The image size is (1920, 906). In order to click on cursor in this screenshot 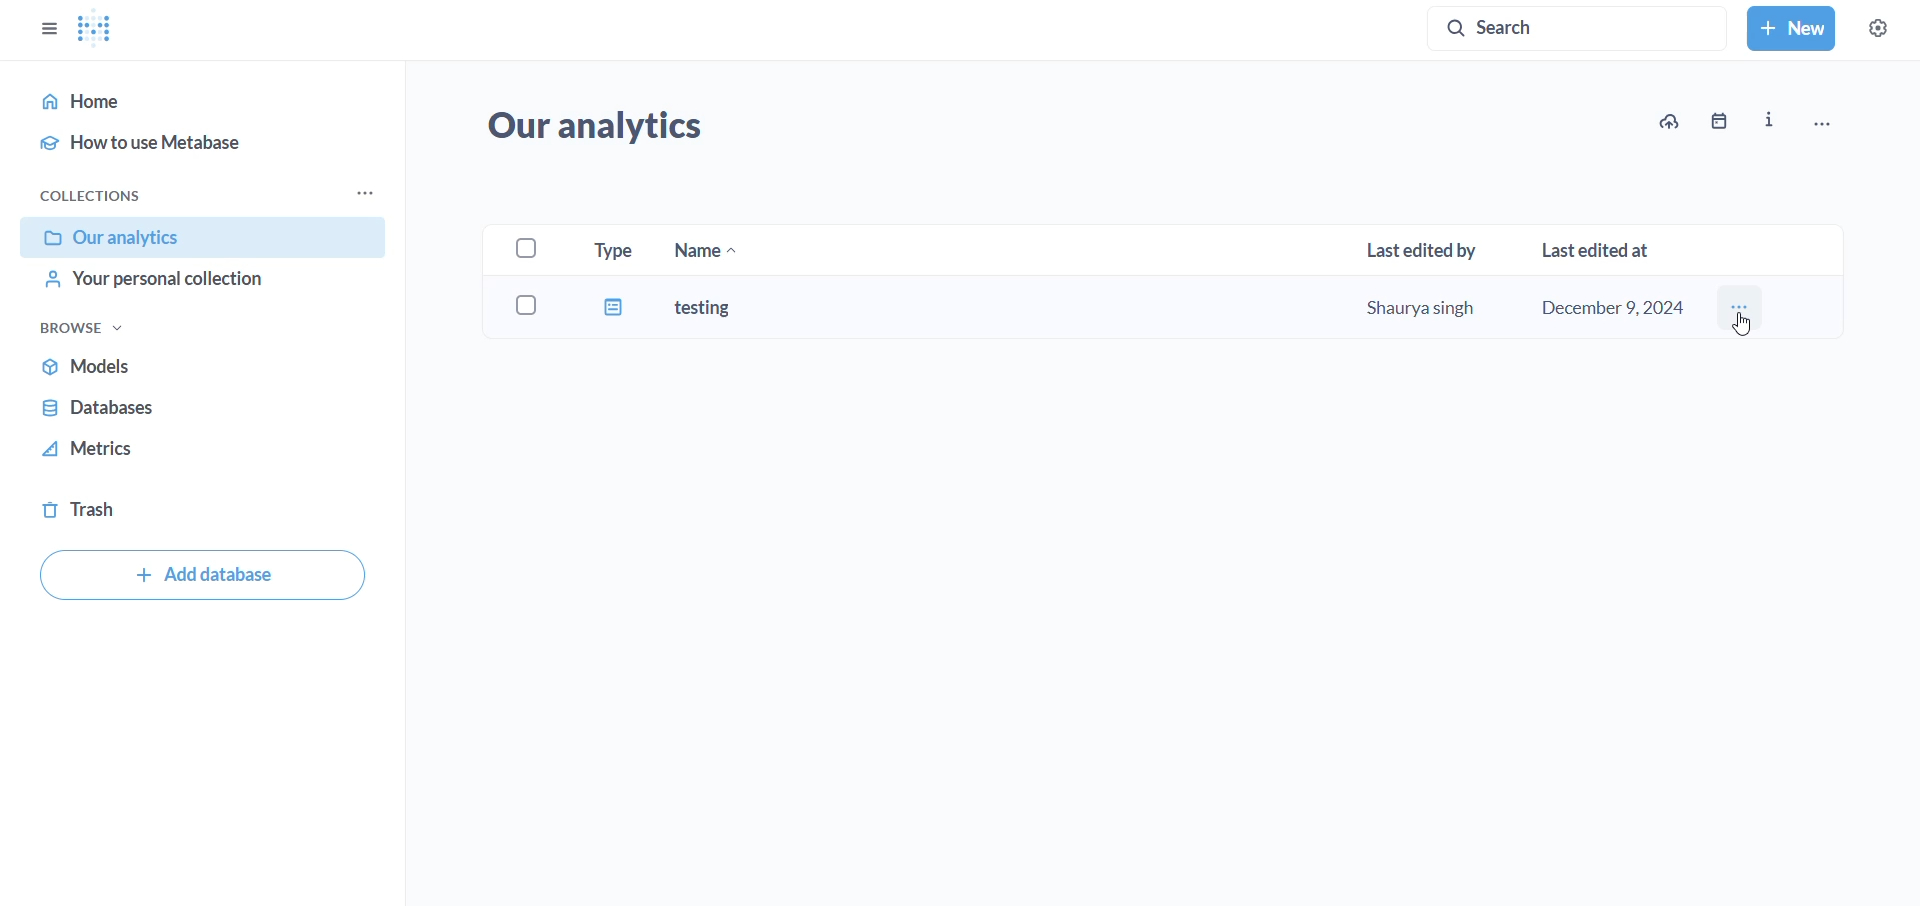, I will do `click(1745, 321)`.